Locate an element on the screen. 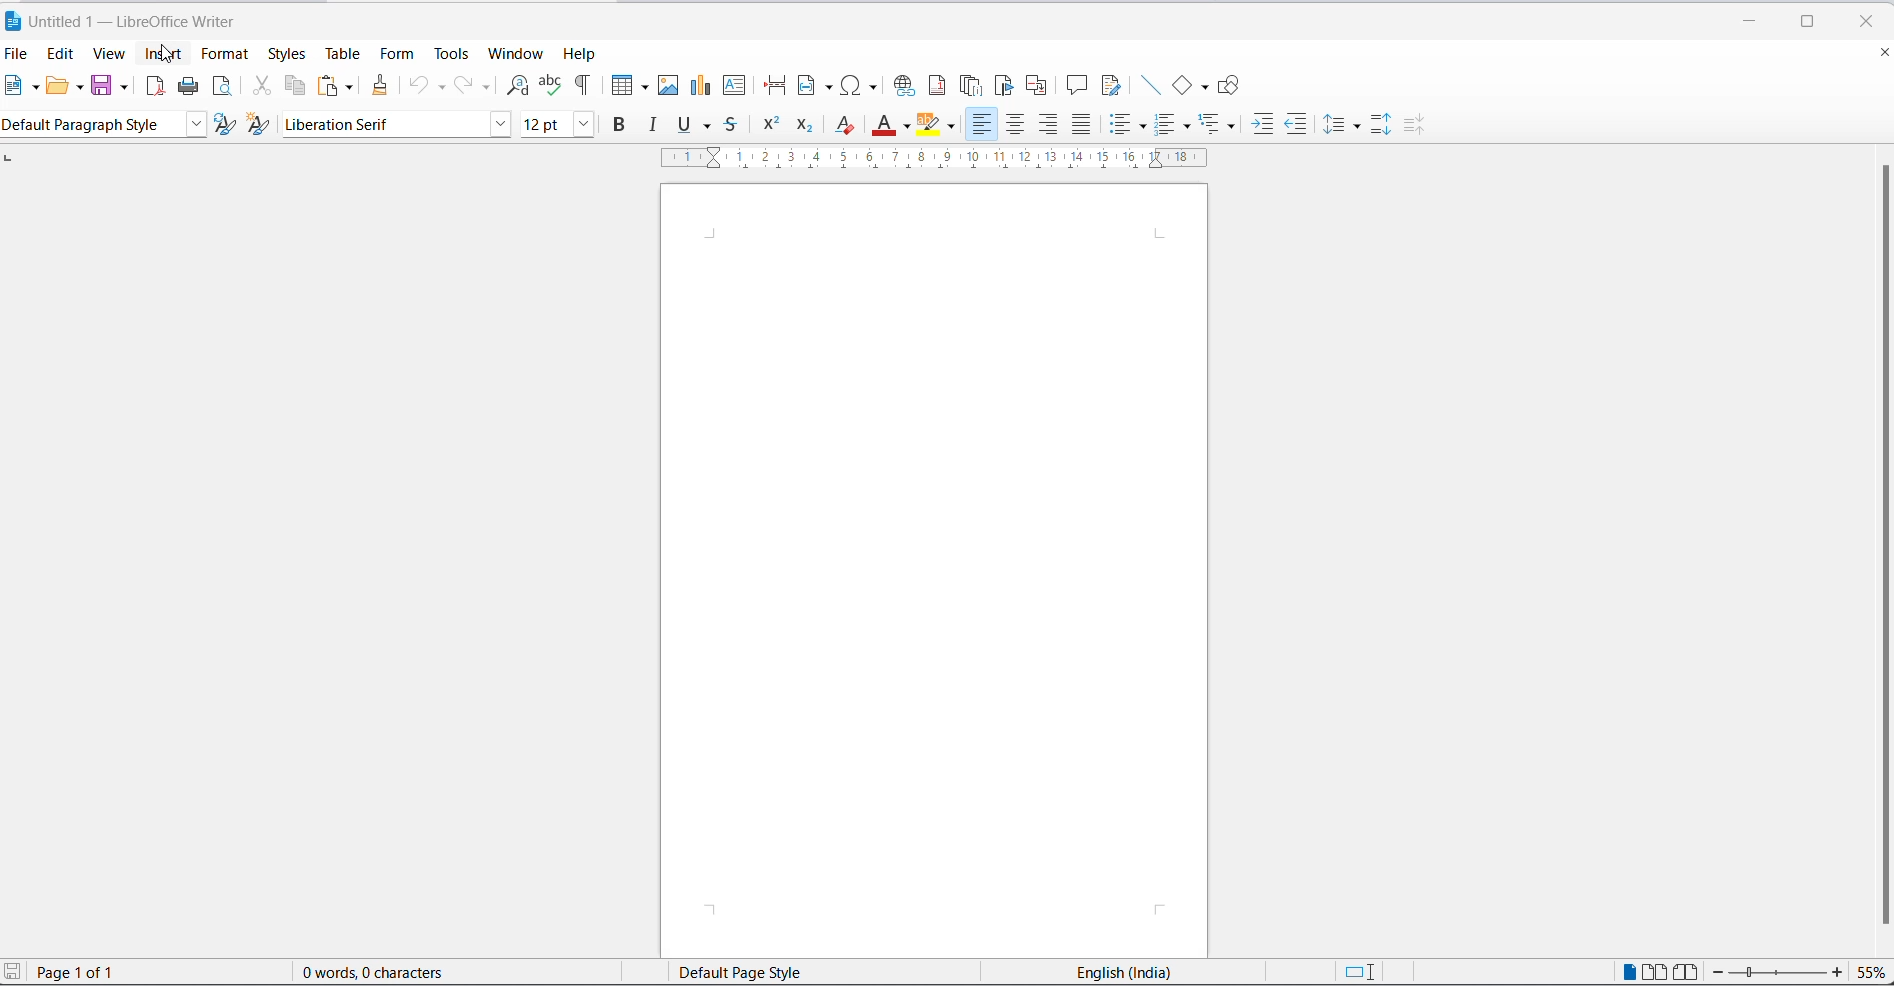 The image size is (1894, 986). increase zoom is located at coordinates (1838, 973).